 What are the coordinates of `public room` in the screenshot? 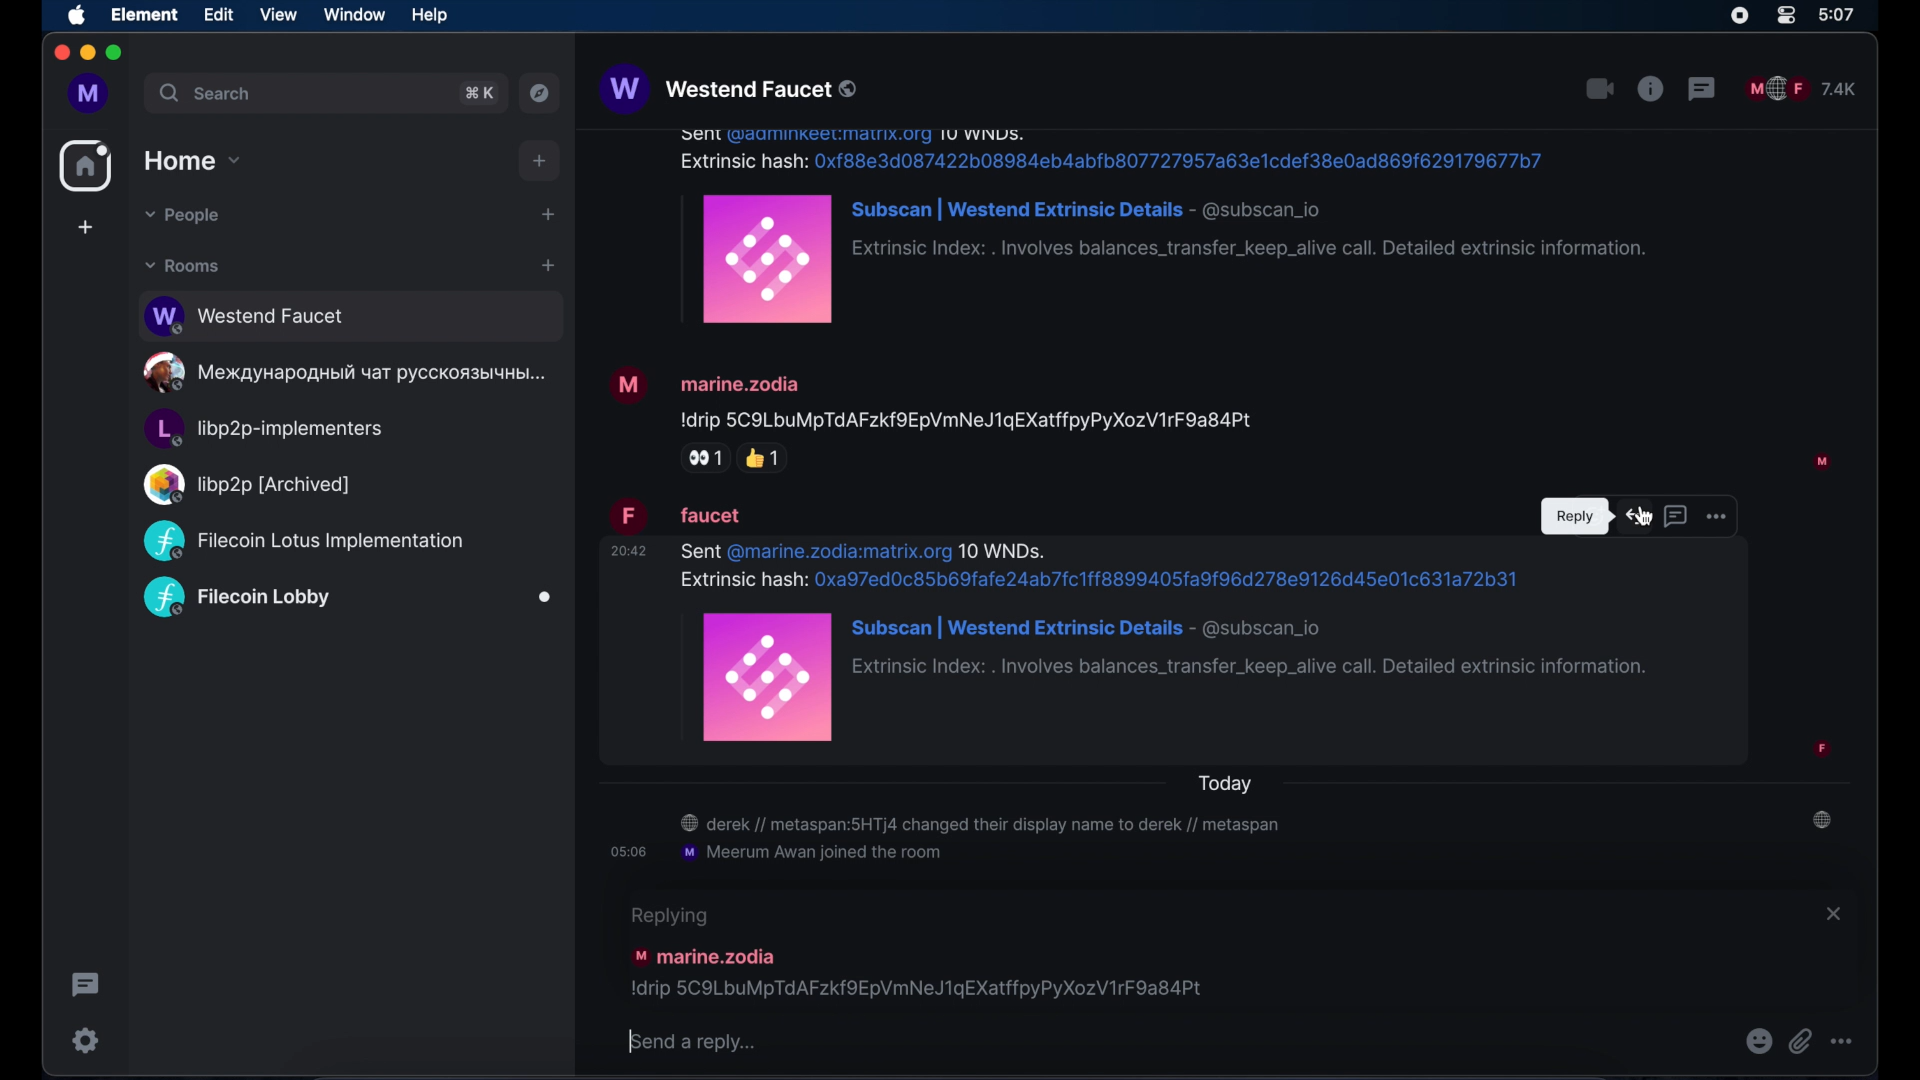 It's located at (245, 484).